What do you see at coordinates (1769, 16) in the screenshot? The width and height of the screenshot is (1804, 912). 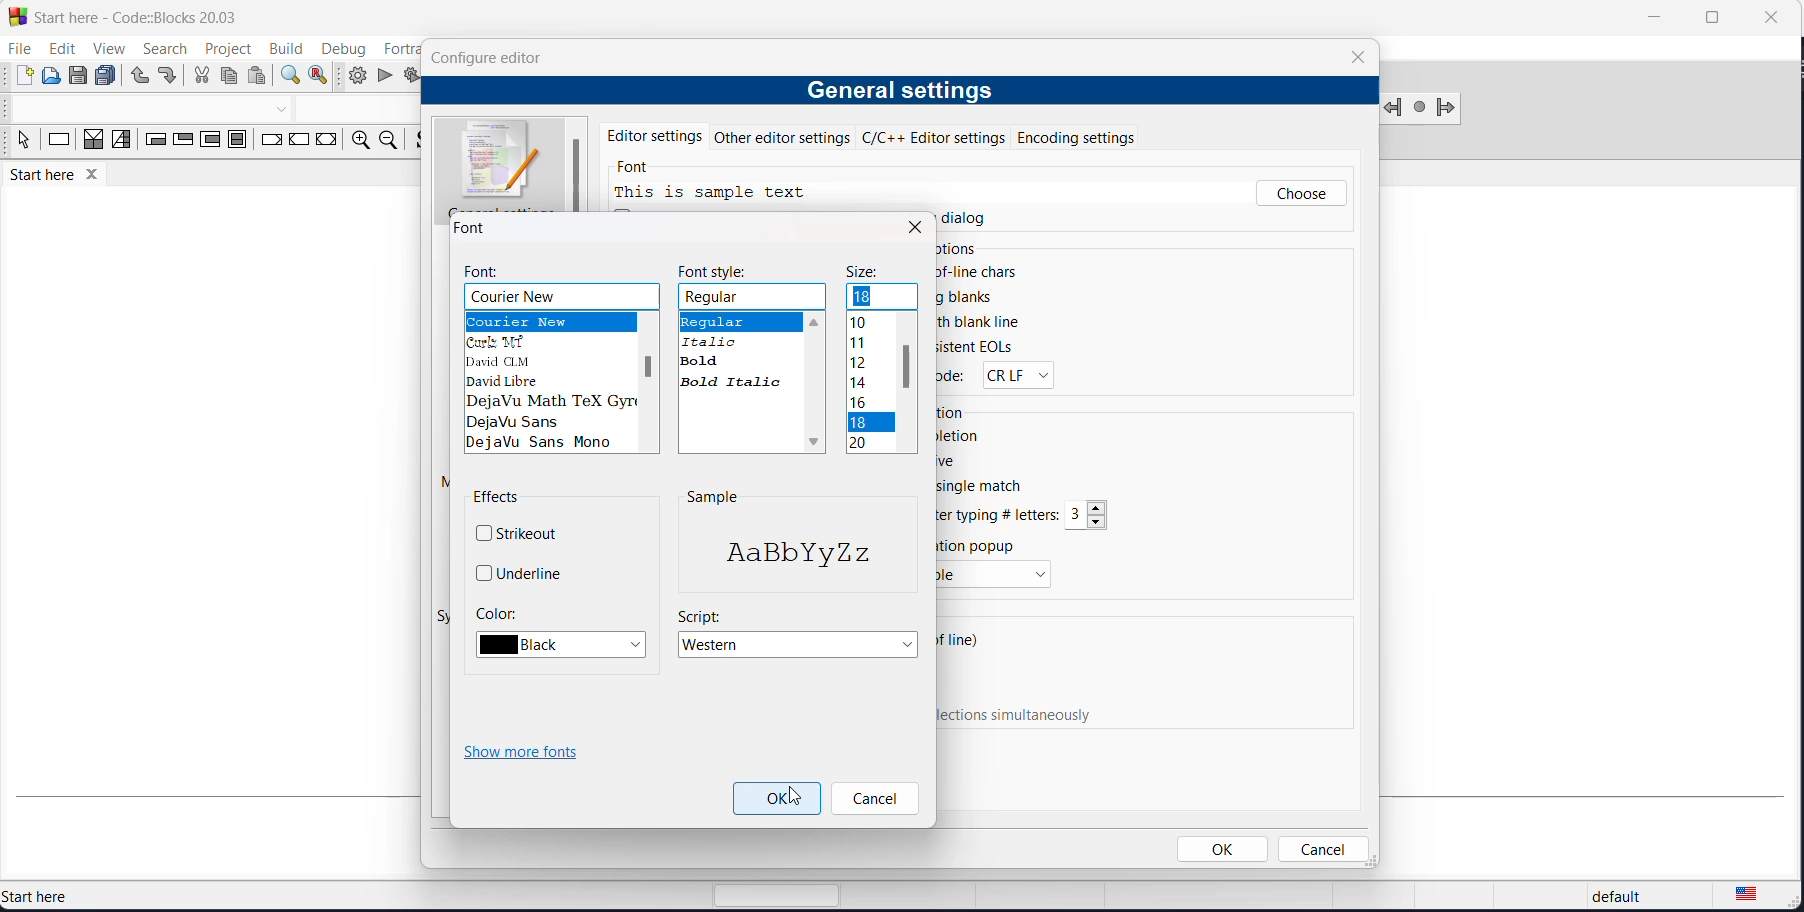 I see `close` at bounding box center [1769, 16].